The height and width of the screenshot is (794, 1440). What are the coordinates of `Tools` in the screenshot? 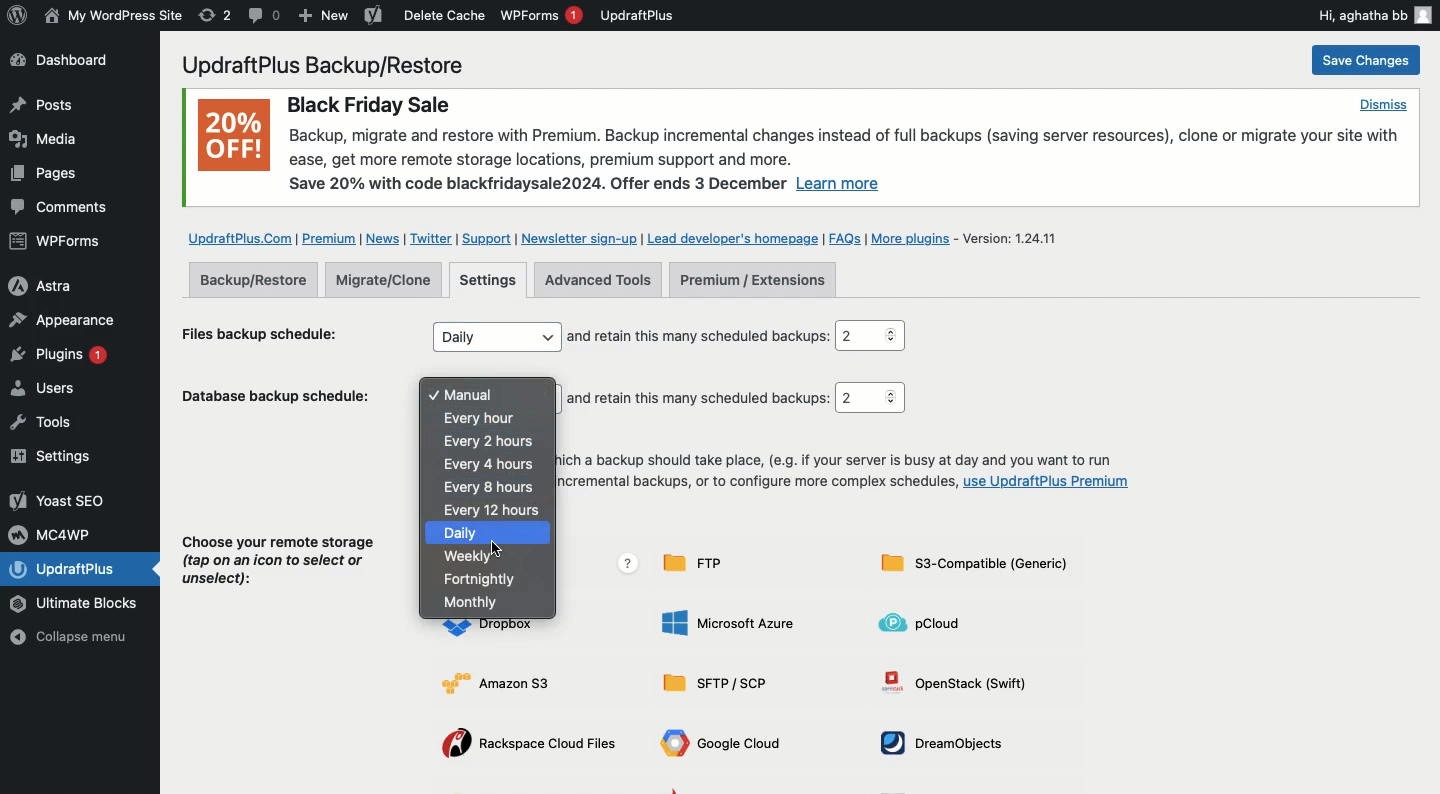 It's located at (54, 422).